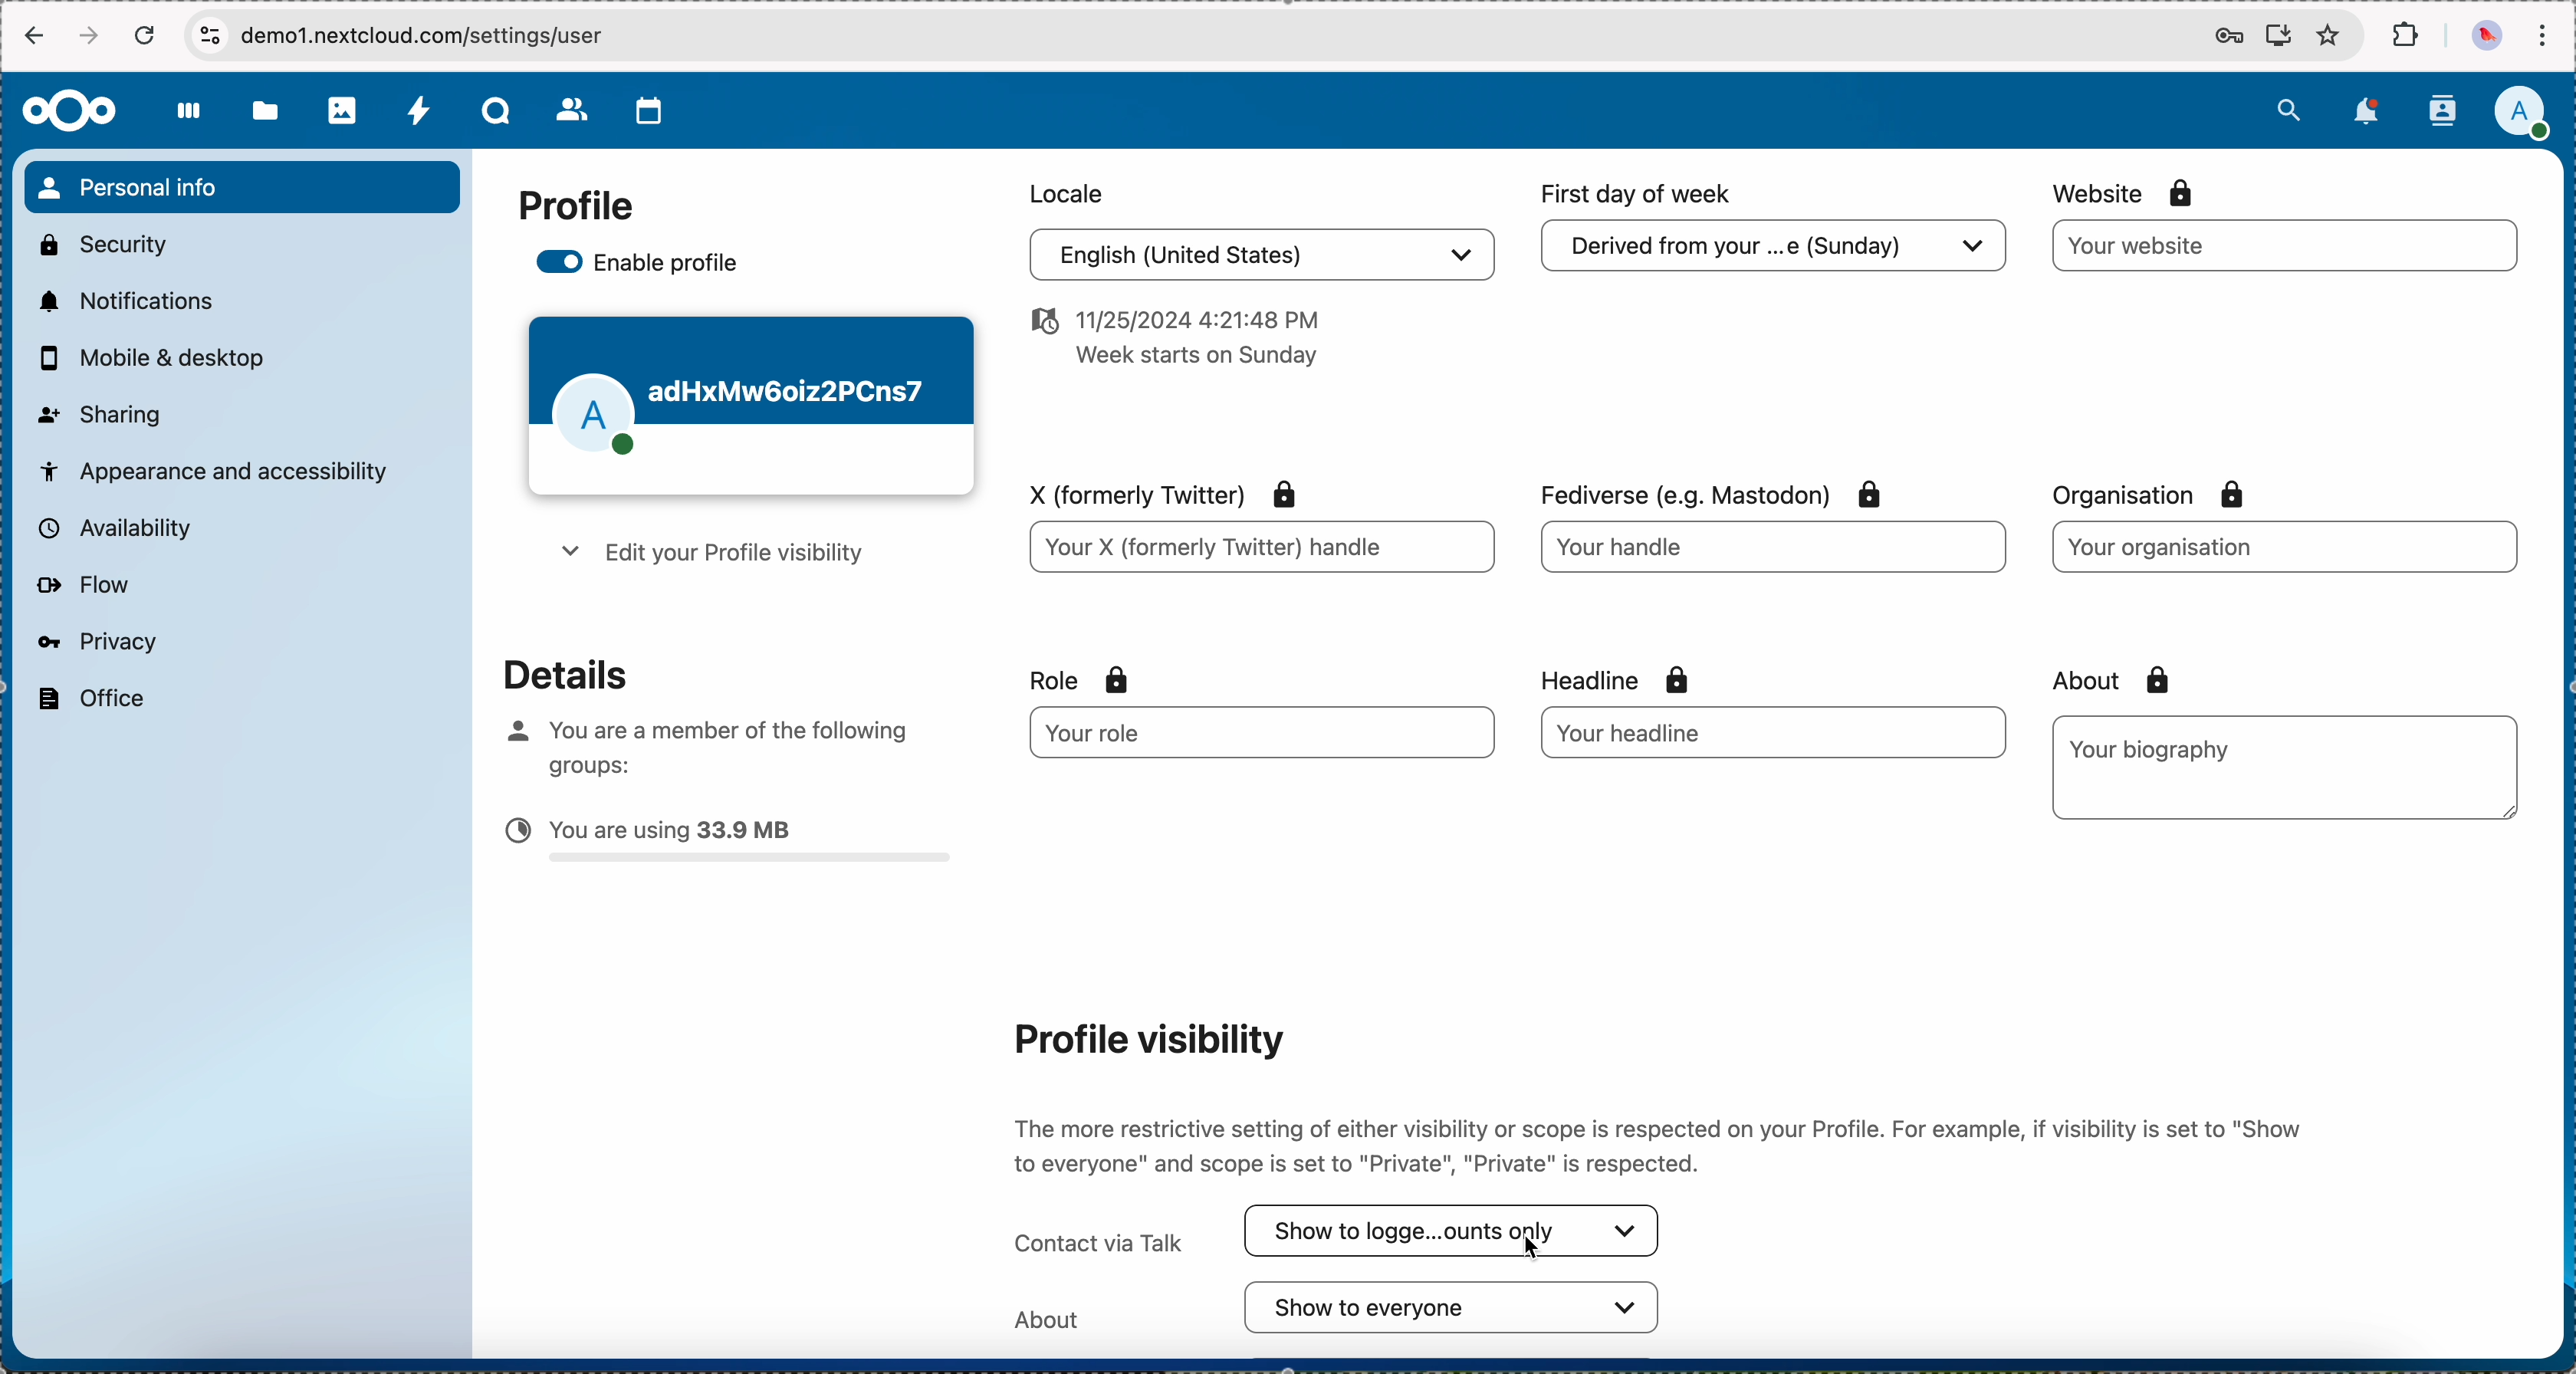  I want to click on flow, so click(82, 586).